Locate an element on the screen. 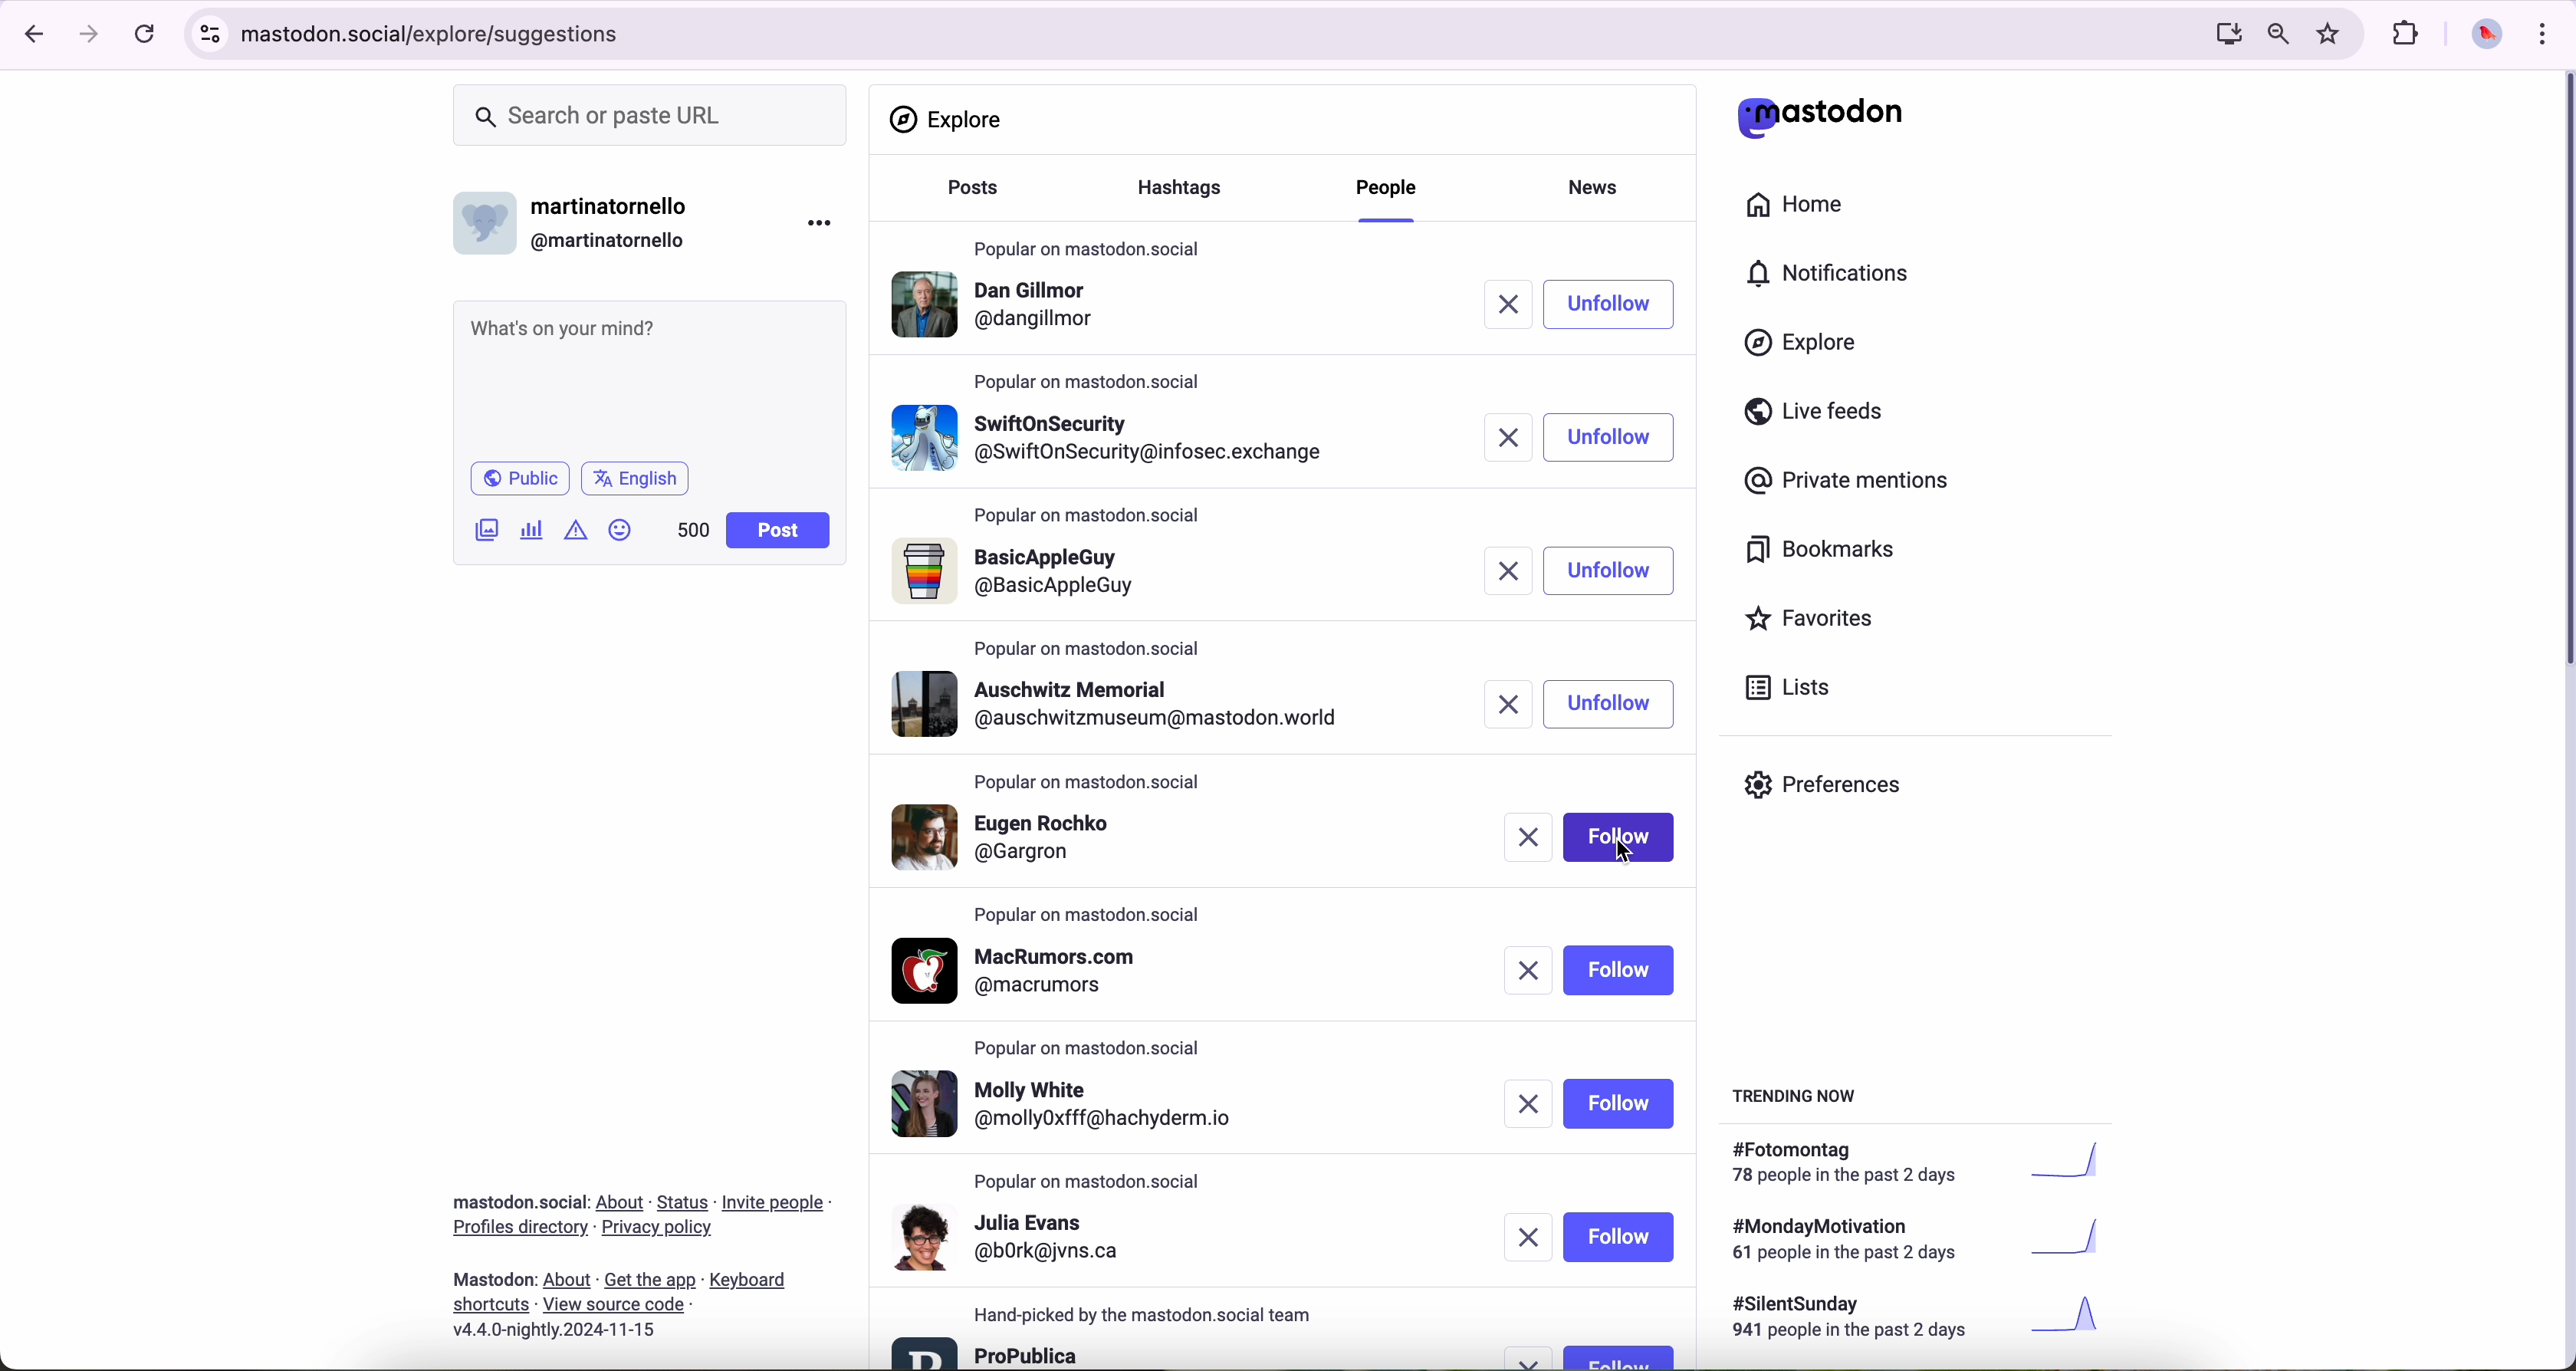 The width and height of the screenshot is (2576, 1371). notifications is located at coordinates (1837, 275).